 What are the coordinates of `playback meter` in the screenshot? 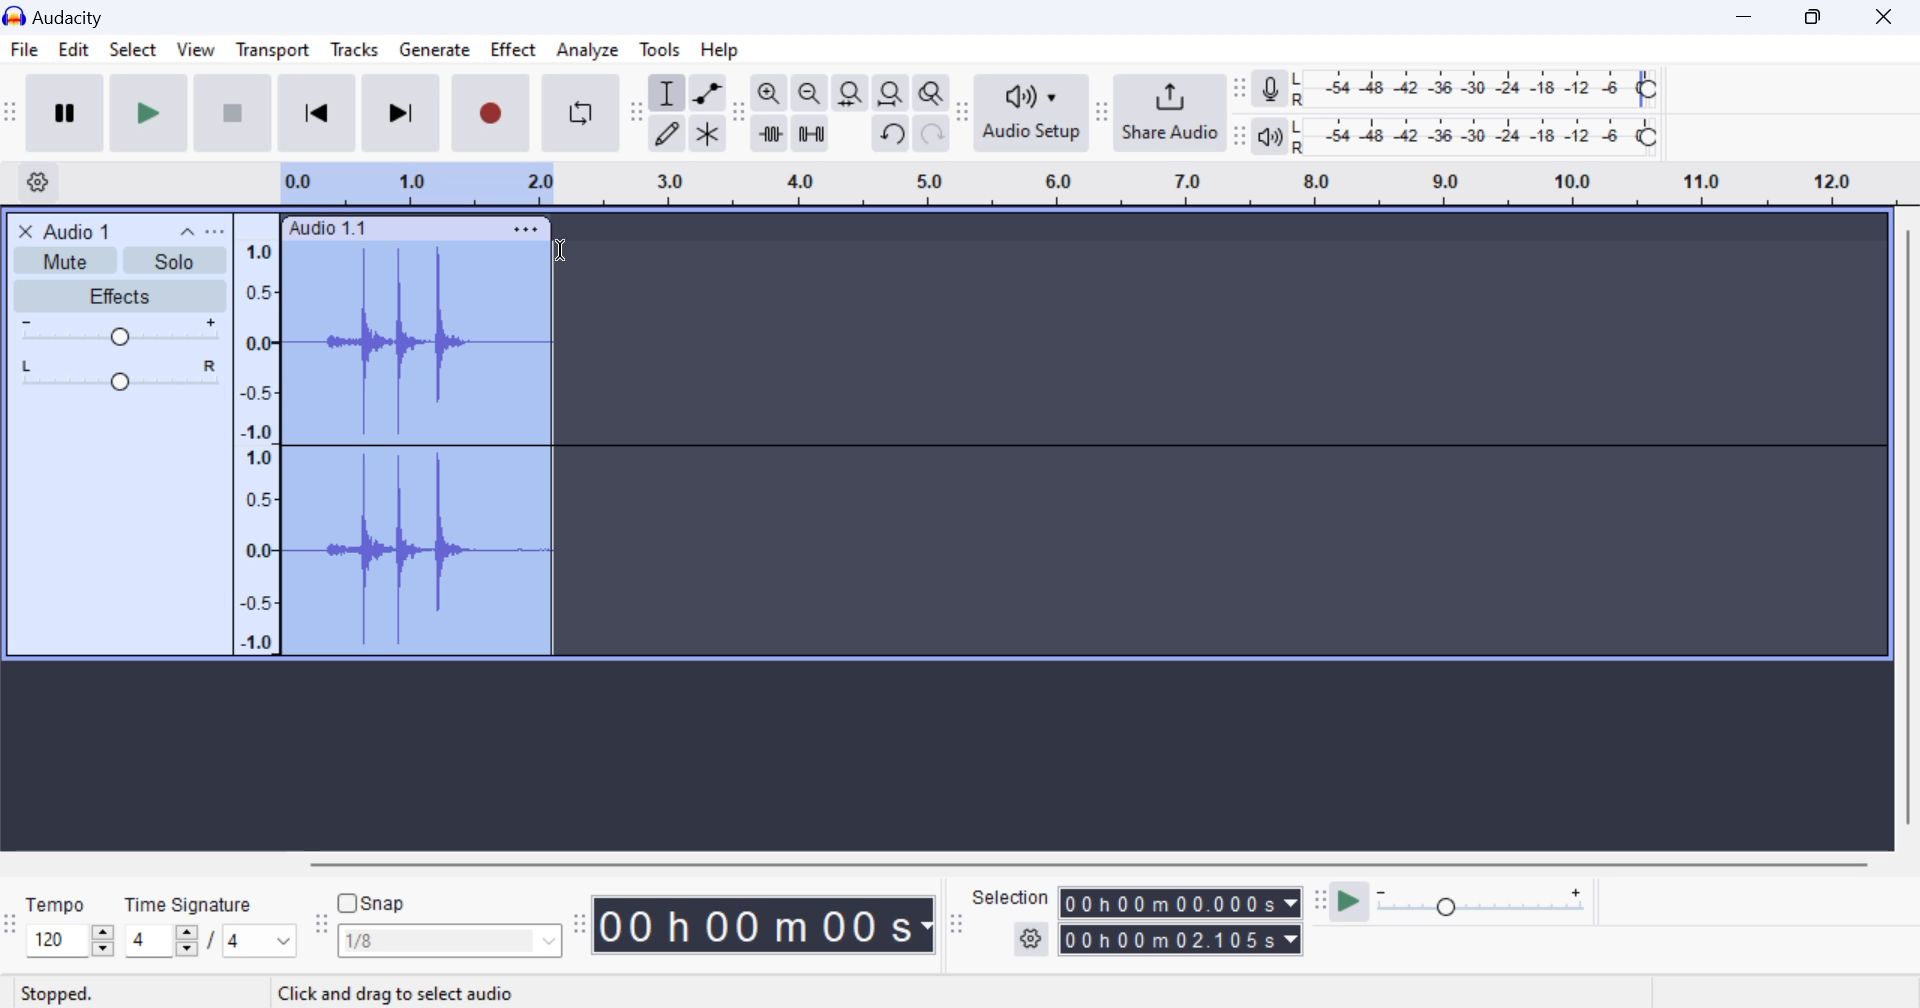 It's located at (1271, 136).